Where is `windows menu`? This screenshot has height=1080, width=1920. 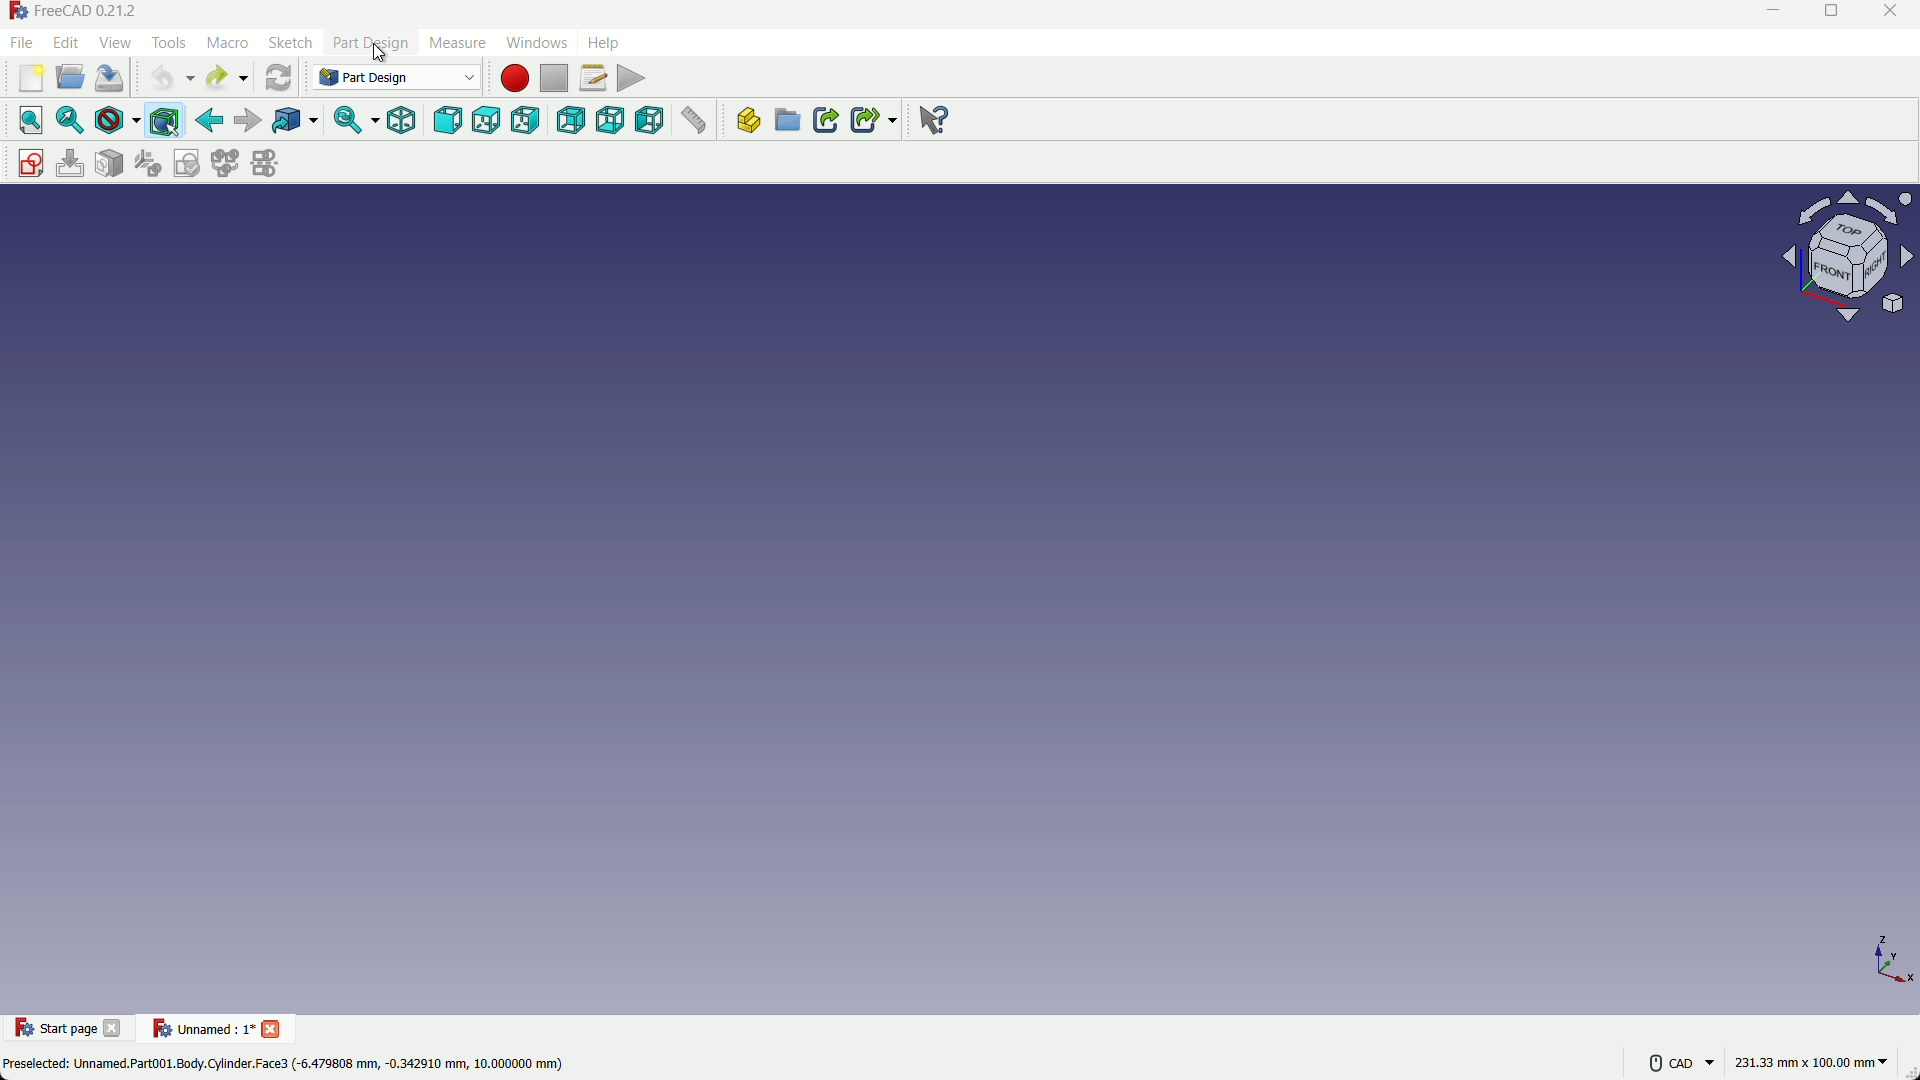
windows menu is located at coordinates (535, 42).